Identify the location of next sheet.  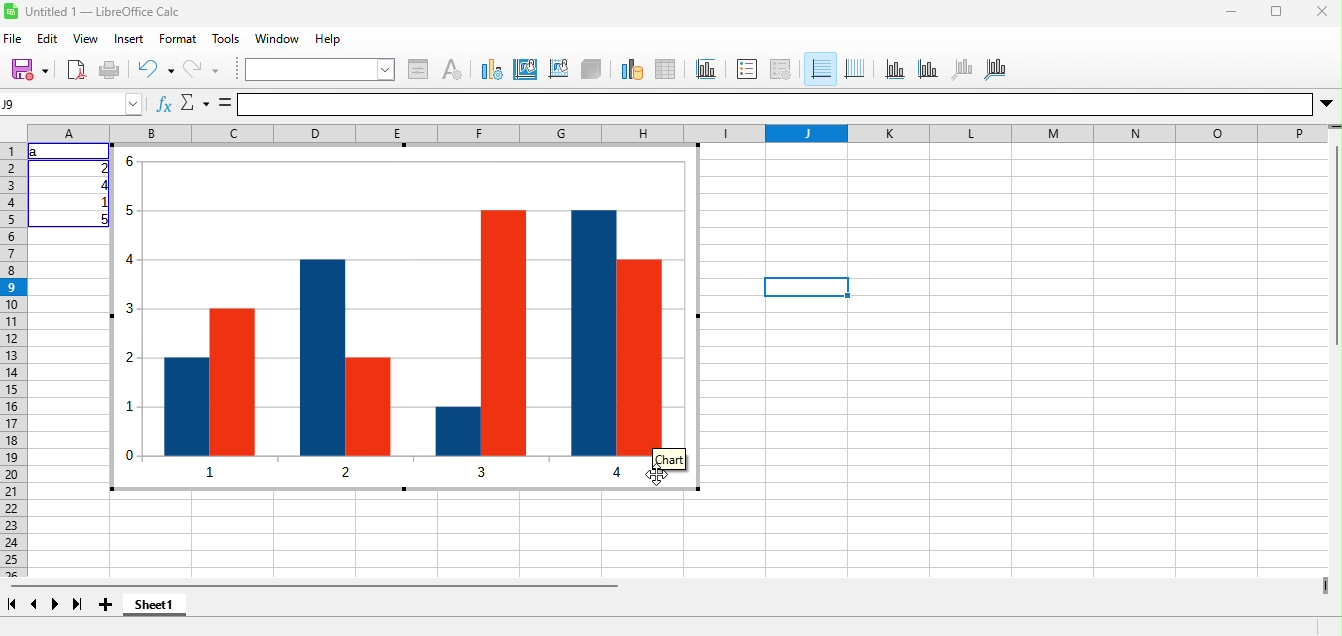
(55, 605).